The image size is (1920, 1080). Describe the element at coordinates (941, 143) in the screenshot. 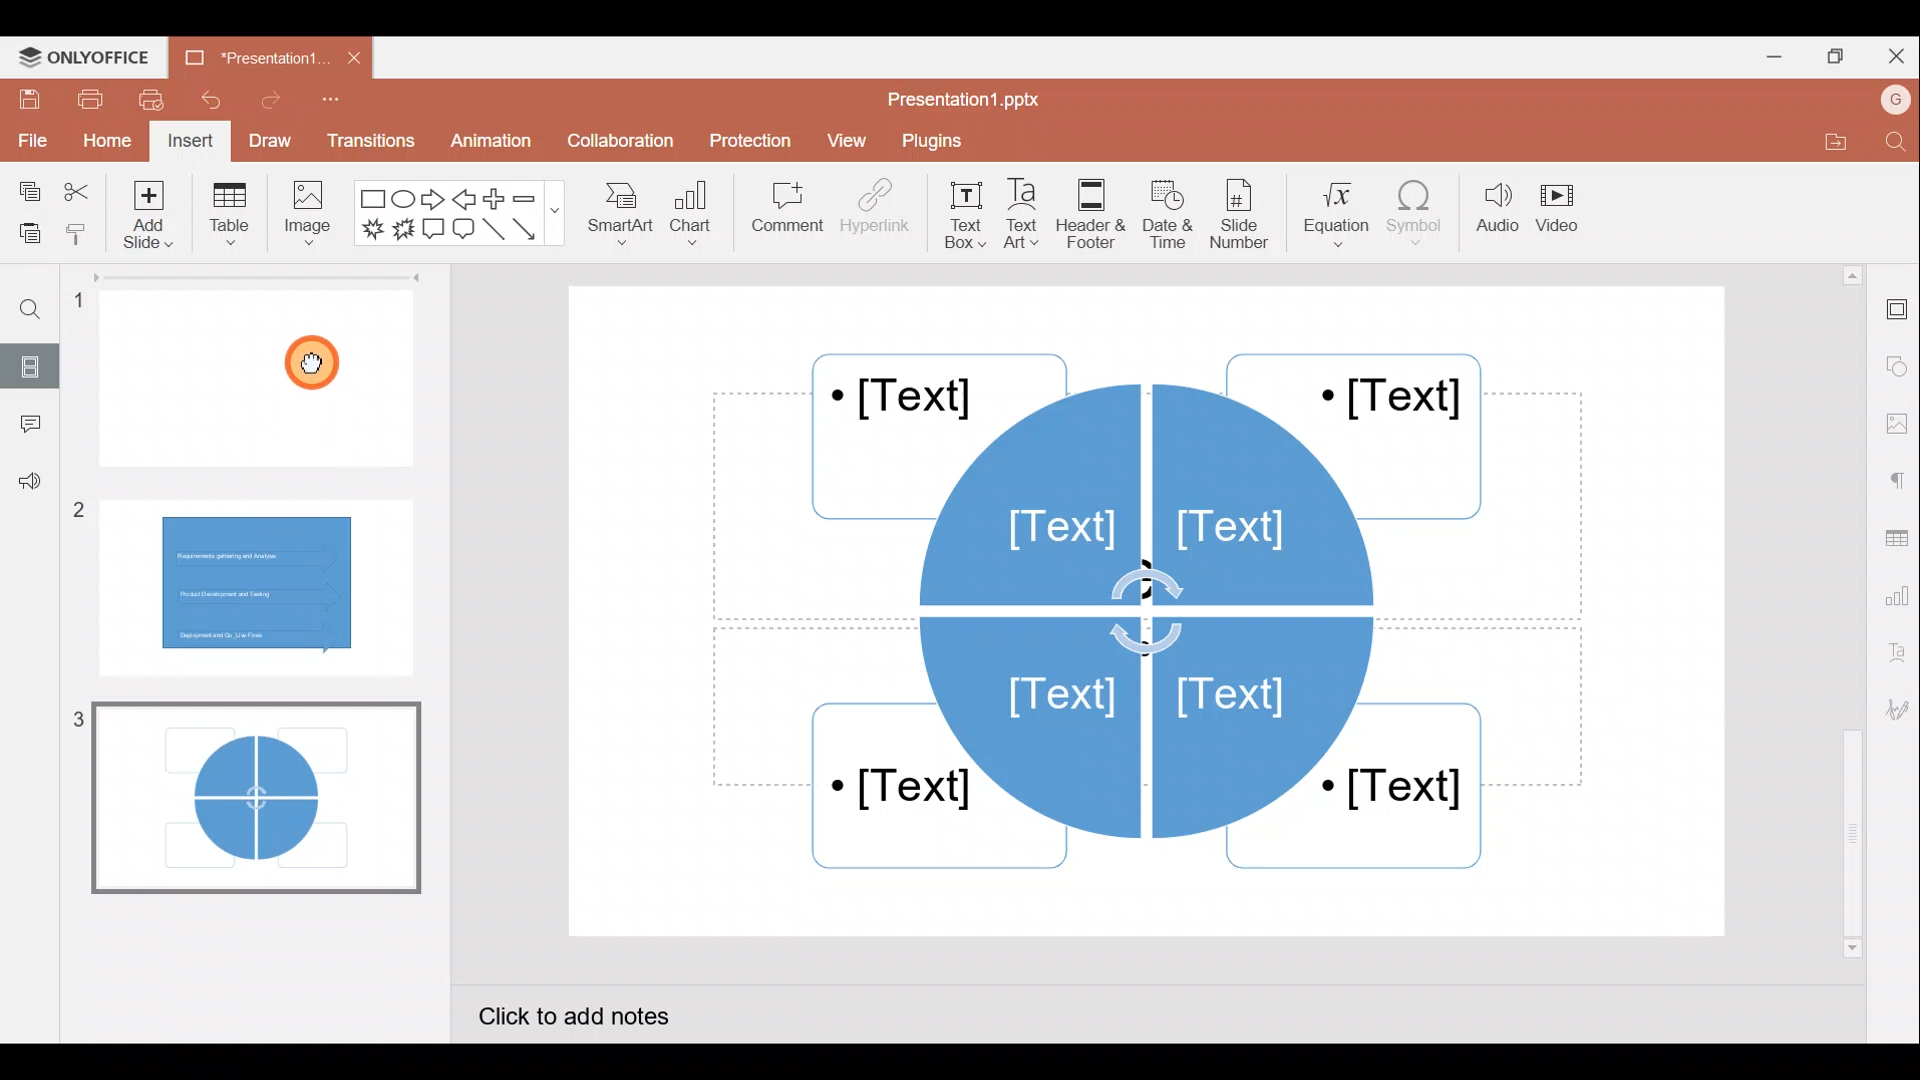

I see `Plugins` at that location.